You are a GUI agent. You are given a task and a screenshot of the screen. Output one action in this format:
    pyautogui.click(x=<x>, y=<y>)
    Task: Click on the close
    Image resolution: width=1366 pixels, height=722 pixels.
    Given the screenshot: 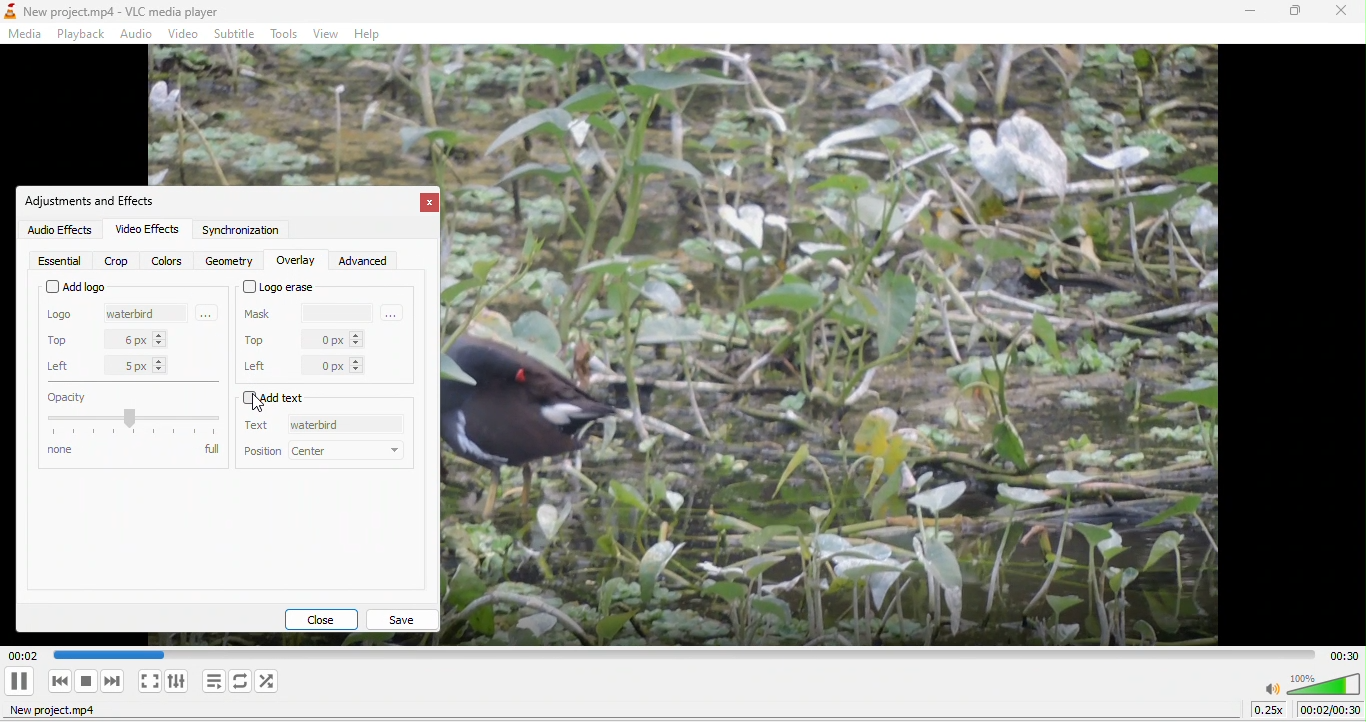 What is the action you would take?
    pyautogui.click(x=327, y=617)
    